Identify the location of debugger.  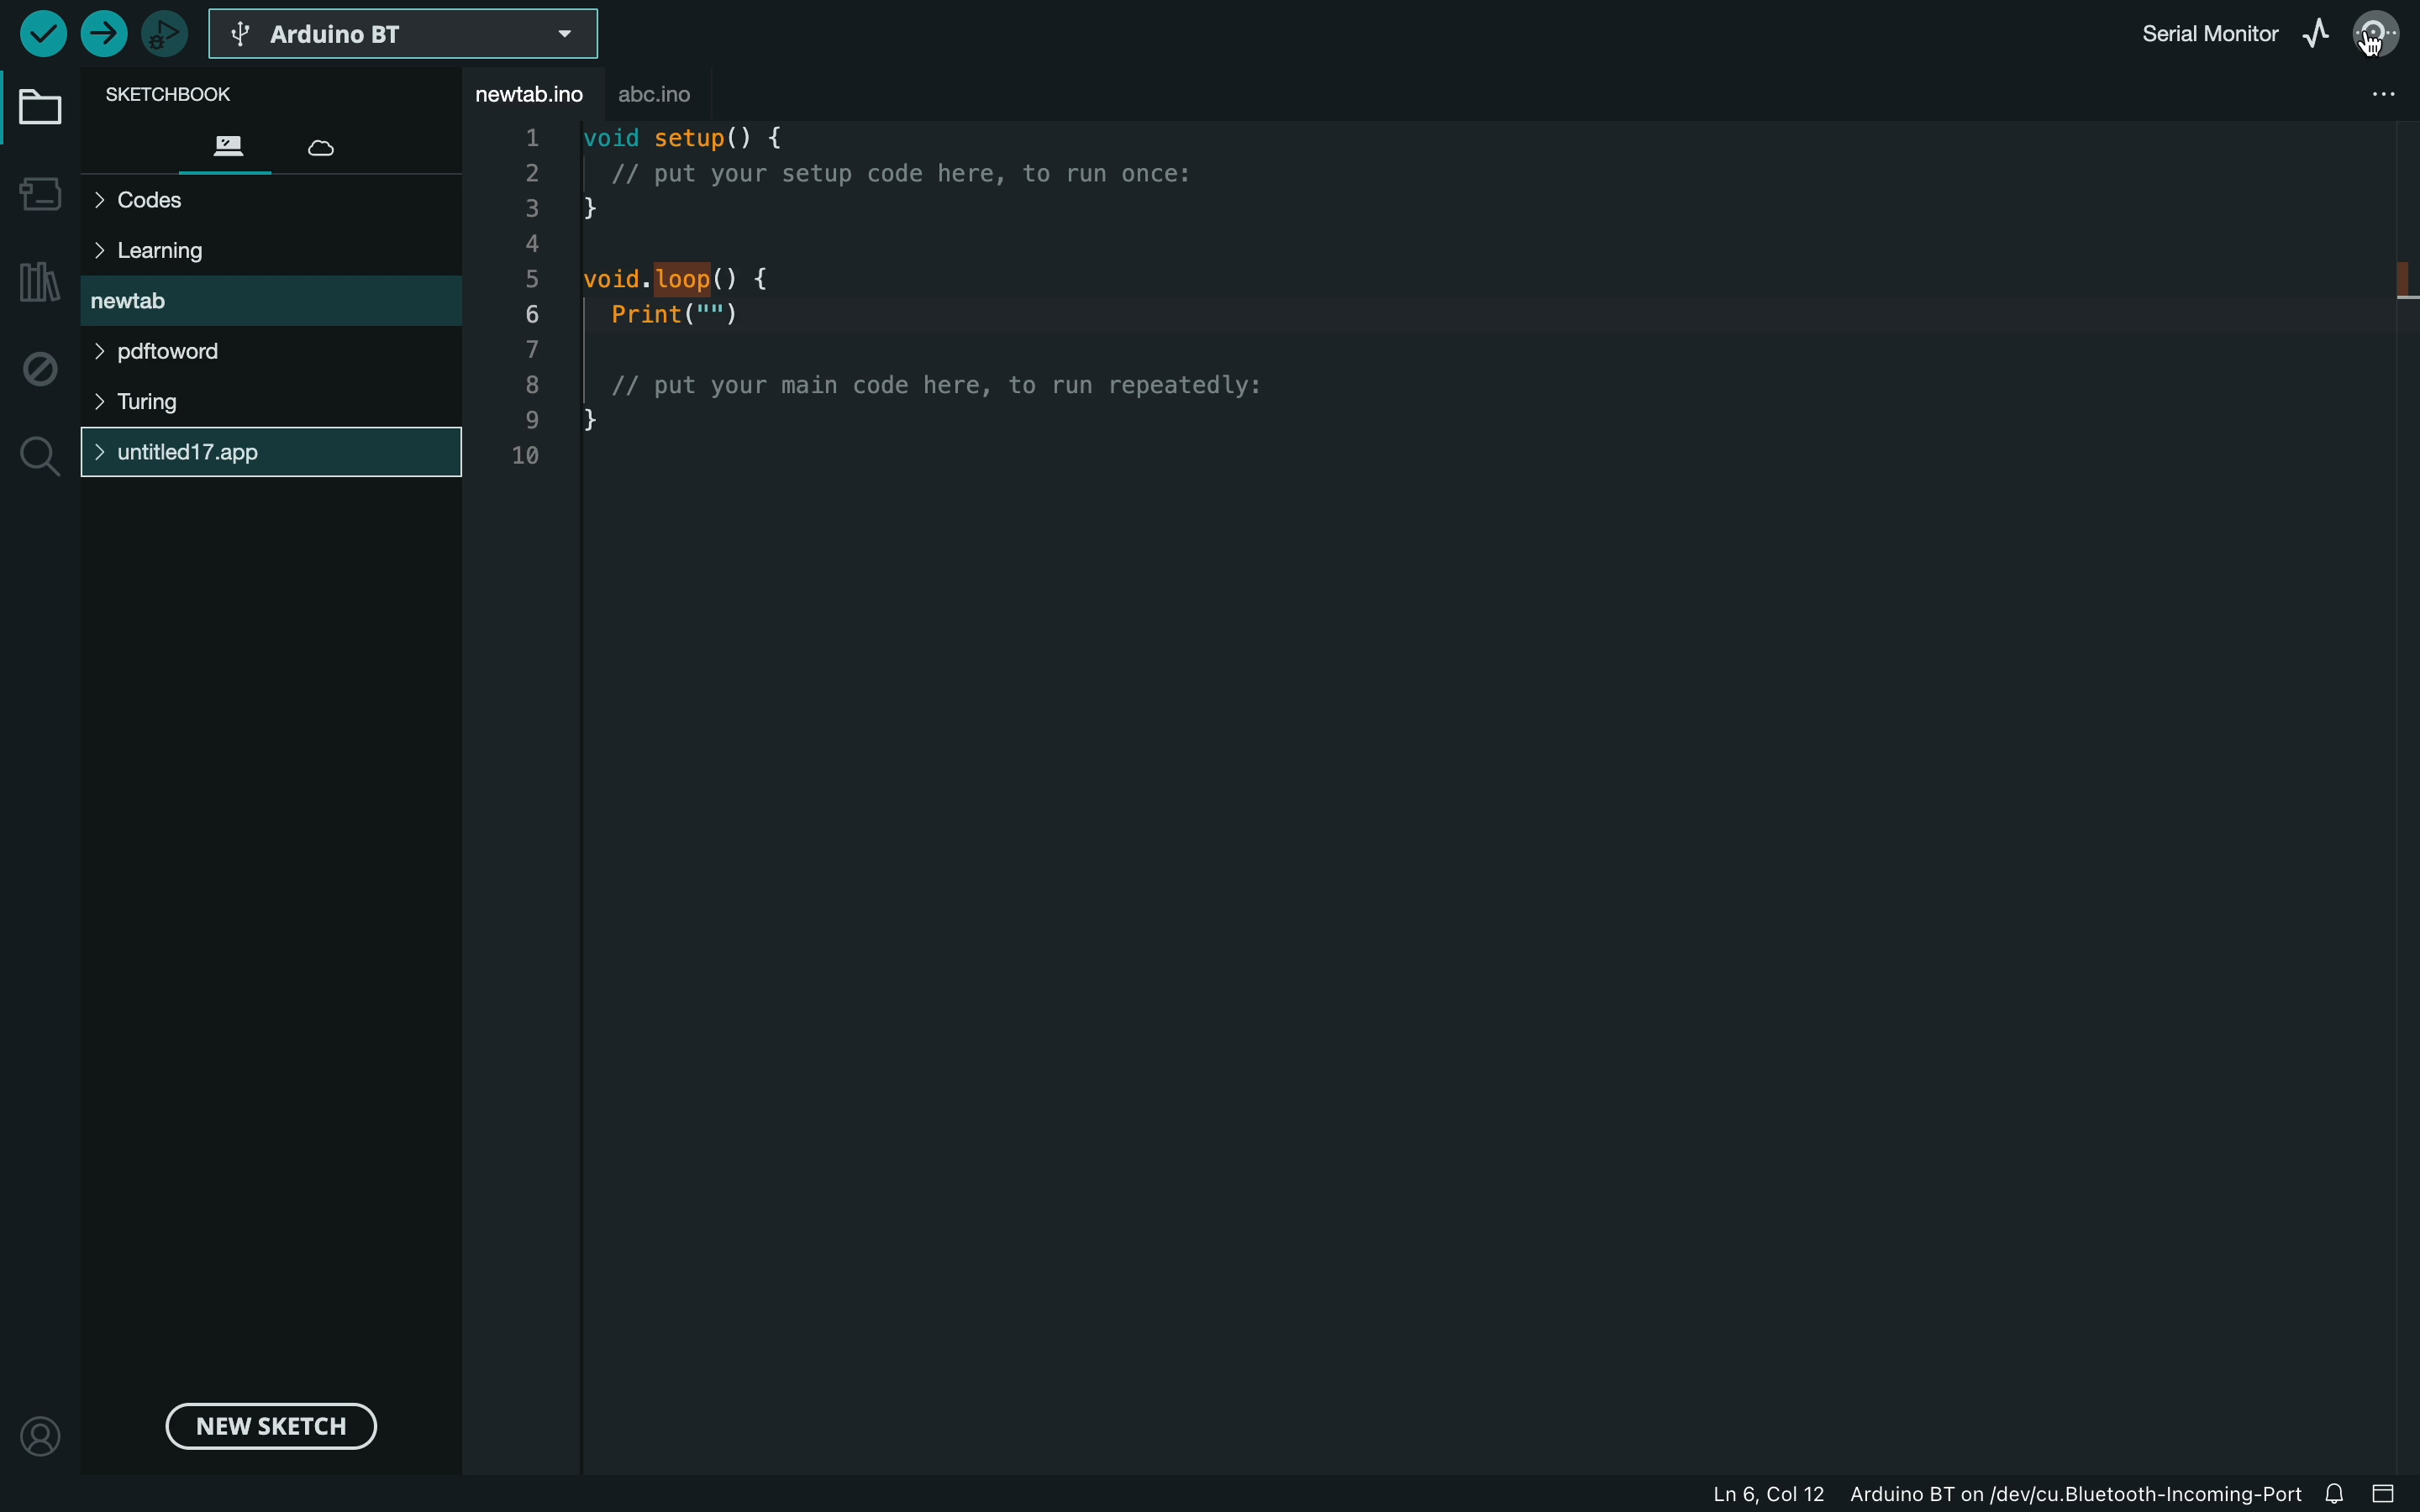
(164, 31).